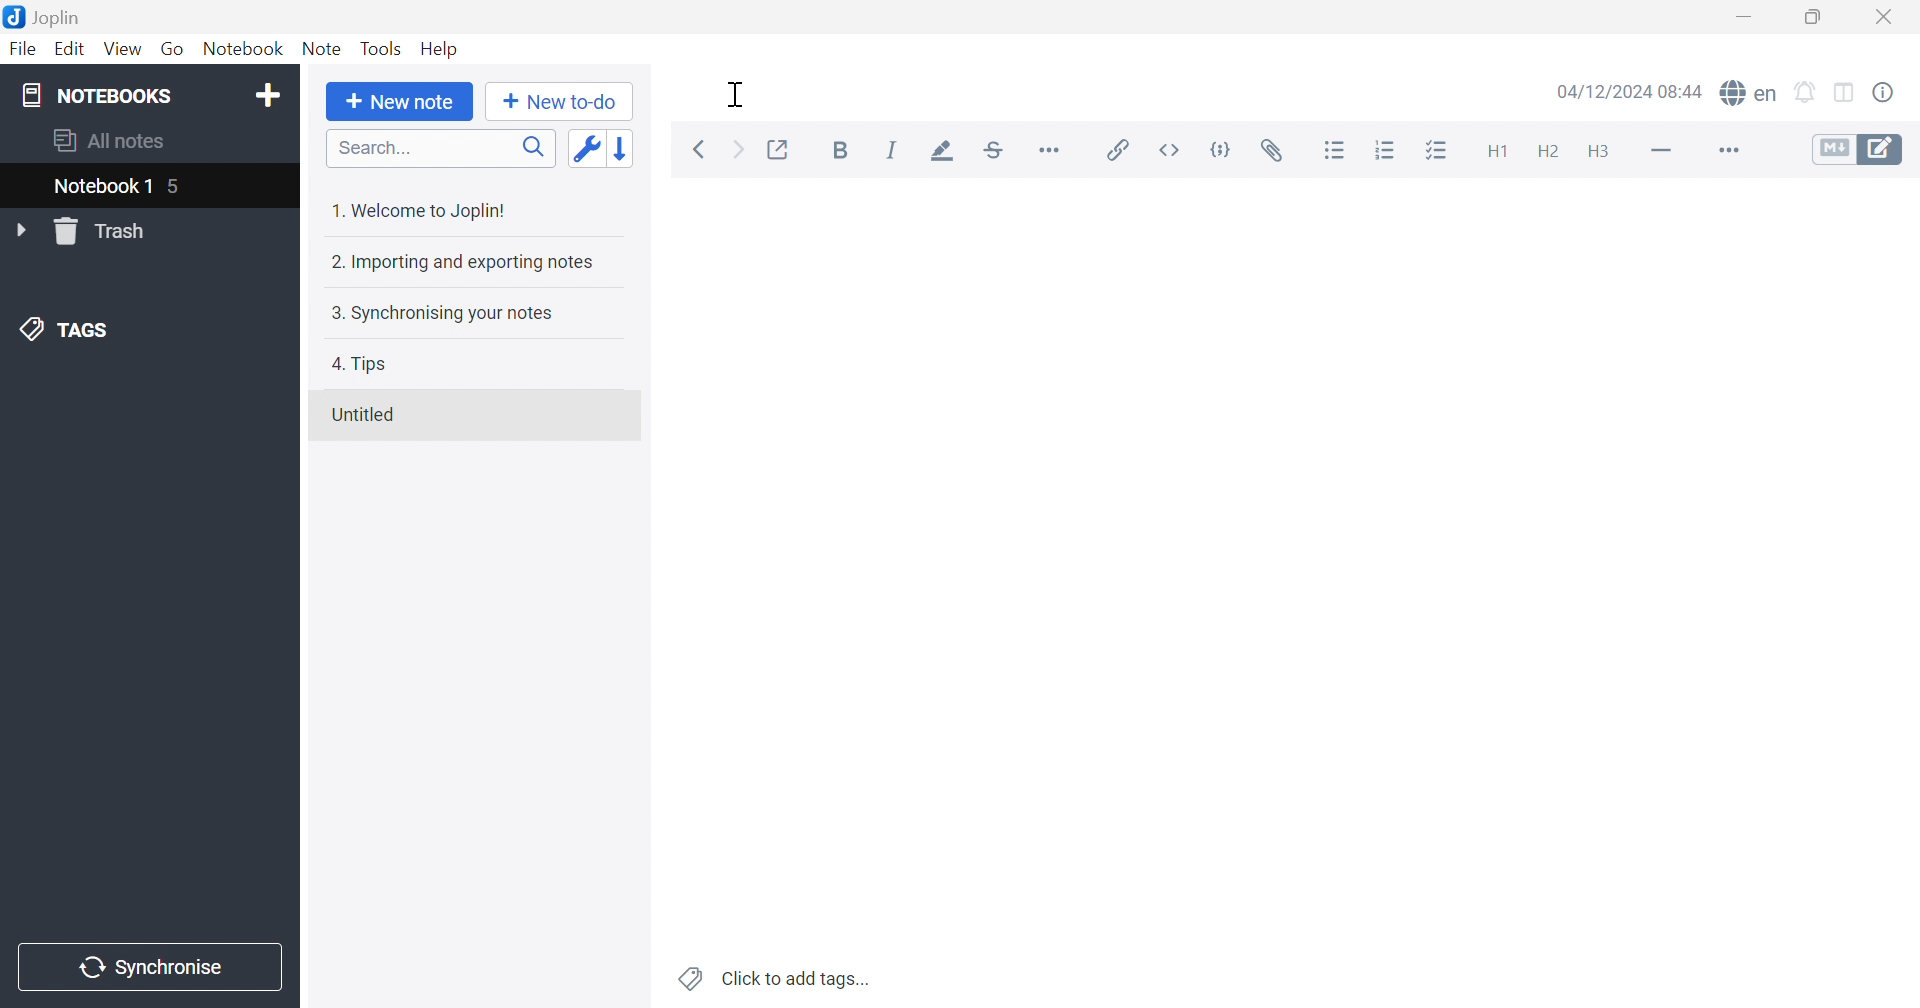 This screenshot has height=1008, width=1920. Describe the element at coordinates (74, 52) in the screenshot. I see `Edit` at that location.